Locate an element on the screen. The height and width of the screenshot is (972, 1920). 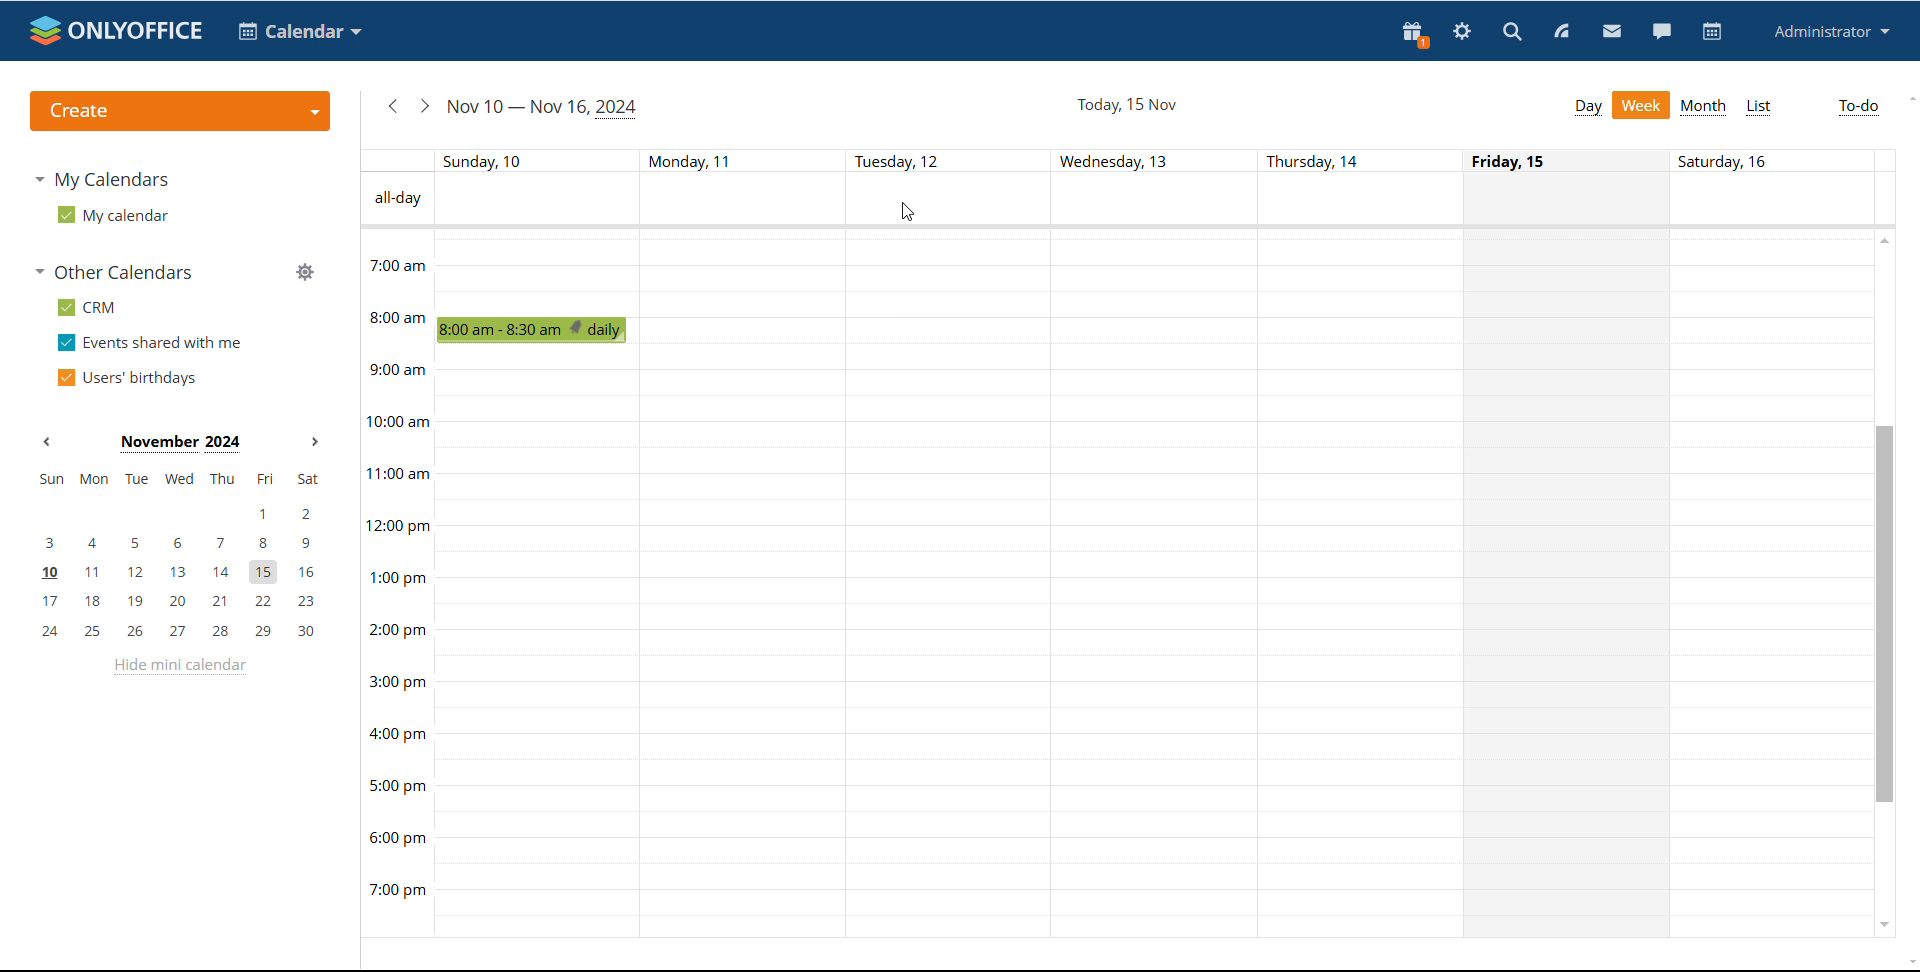
users' birthdays is located at coordinates (127, 378).